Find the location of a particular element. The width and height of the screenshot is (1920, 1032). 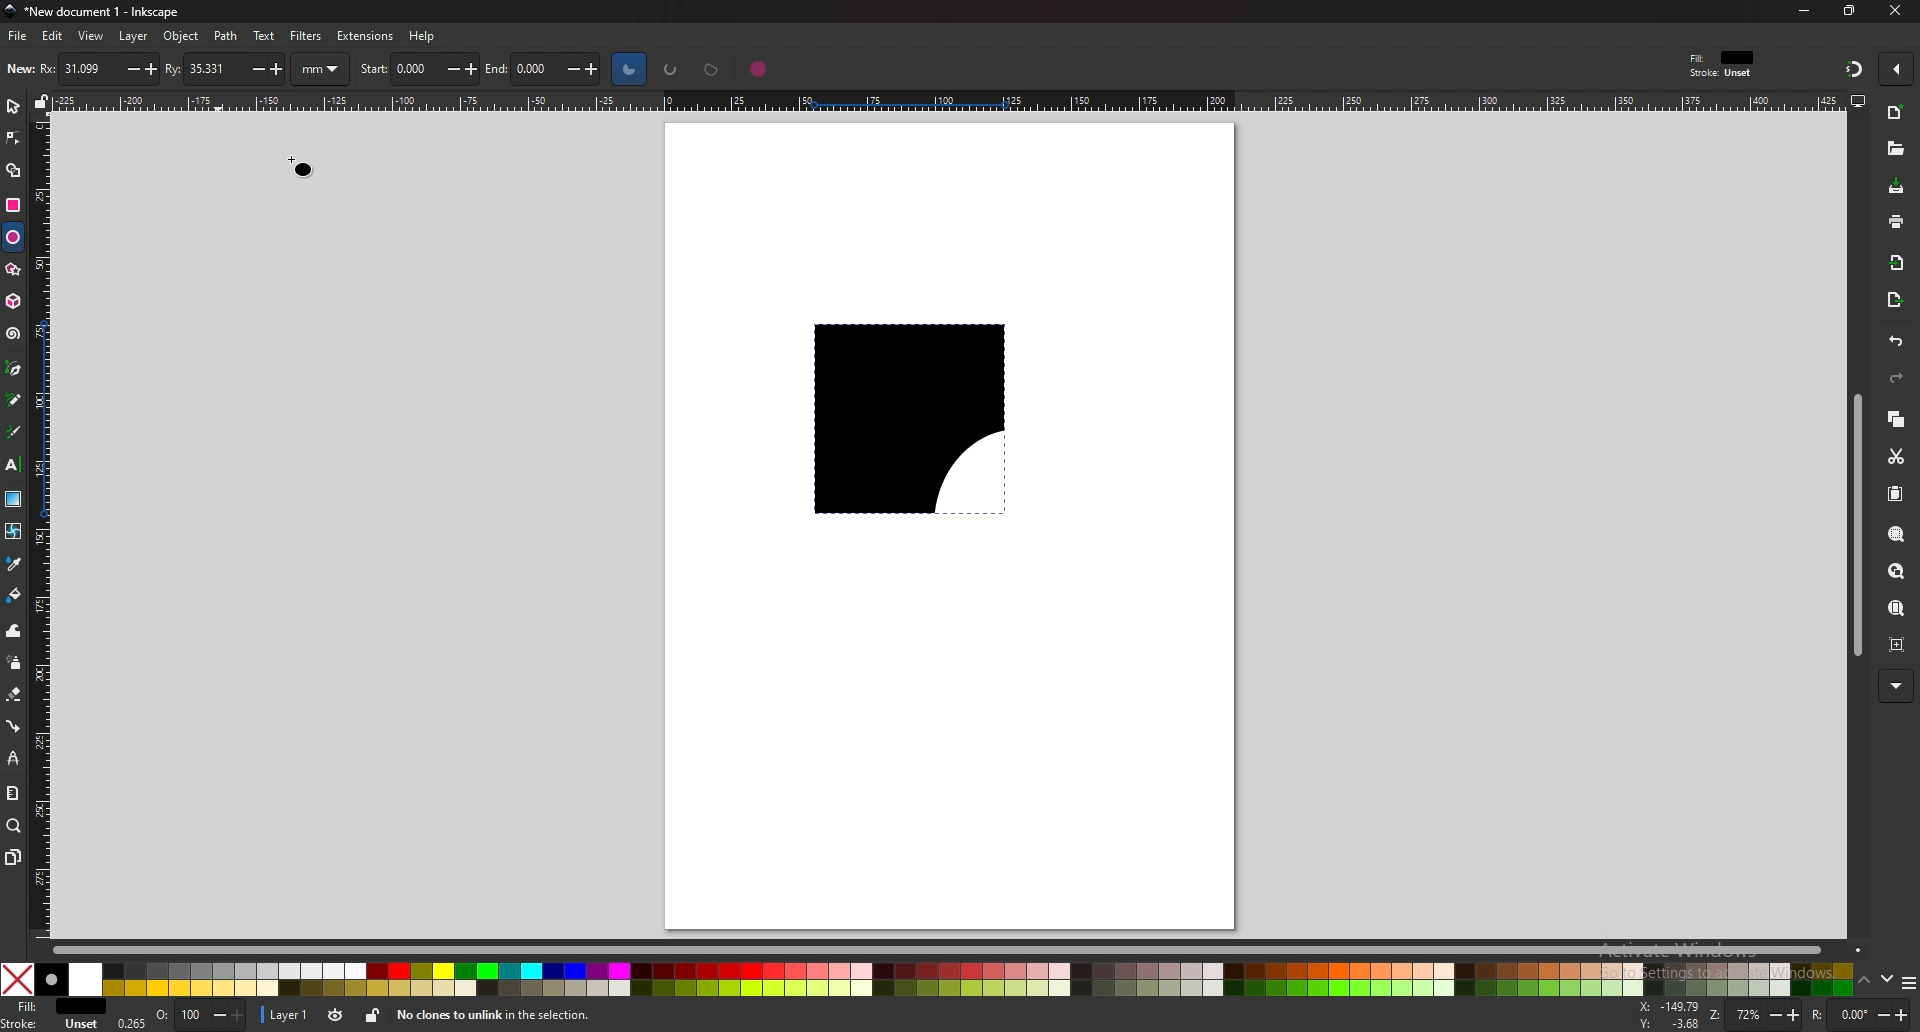

new is located at coordinates (1896, 113).